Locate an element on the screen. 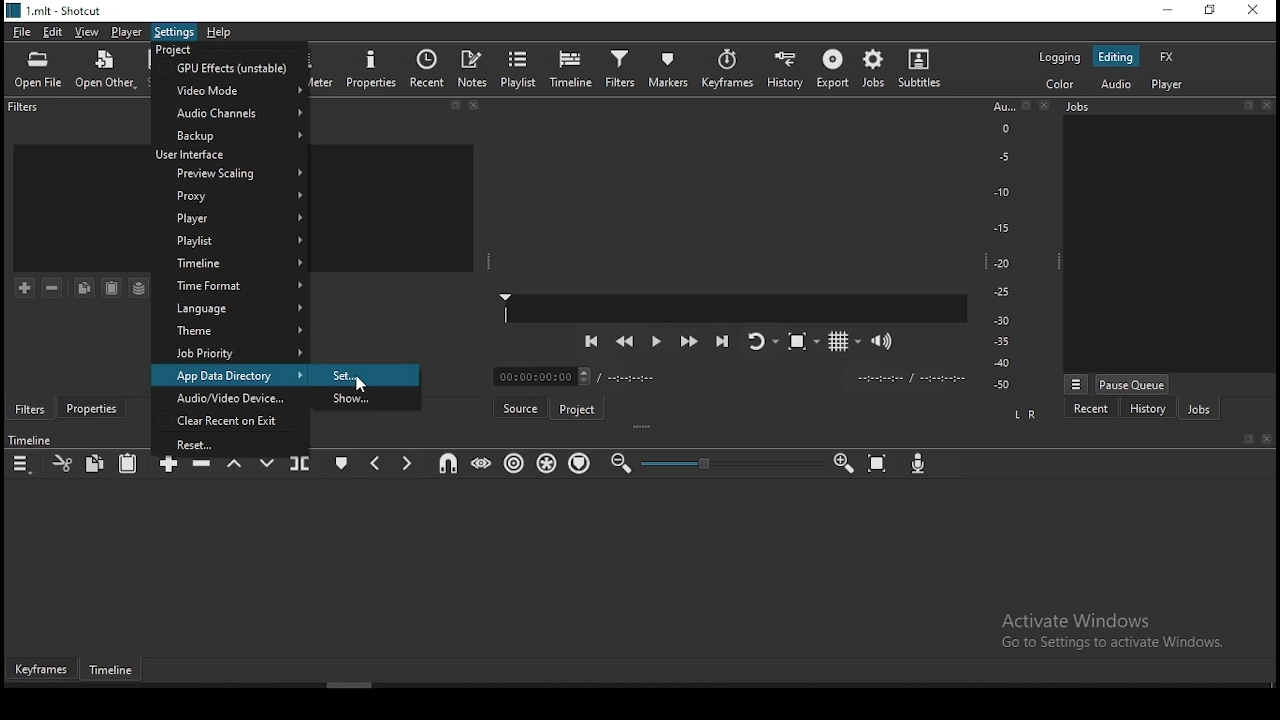 Image resolution: width=1280 pixels, height=720 pixels. gpu effects is located at coordinates (230, 69).